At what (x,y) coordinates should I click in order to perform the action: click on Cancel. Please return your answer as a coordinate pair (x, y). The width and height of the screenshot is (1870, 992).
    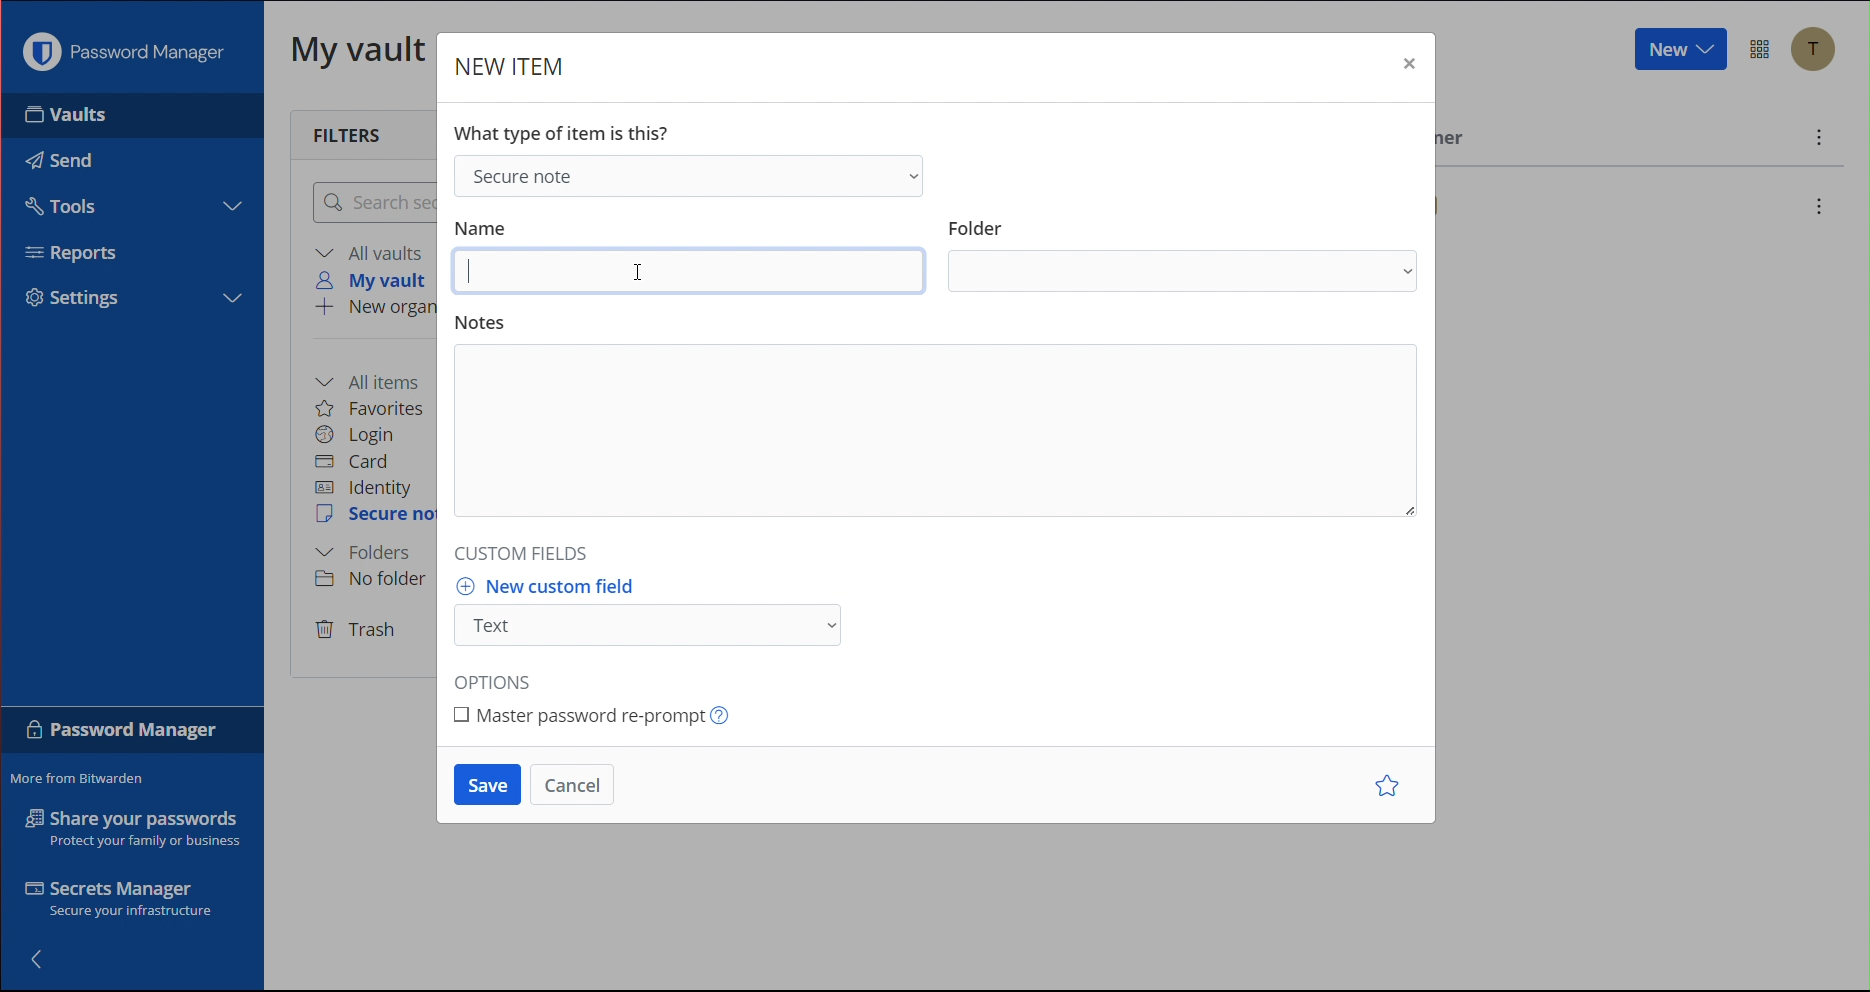
    Looking at the image, I should click on (573, 785).